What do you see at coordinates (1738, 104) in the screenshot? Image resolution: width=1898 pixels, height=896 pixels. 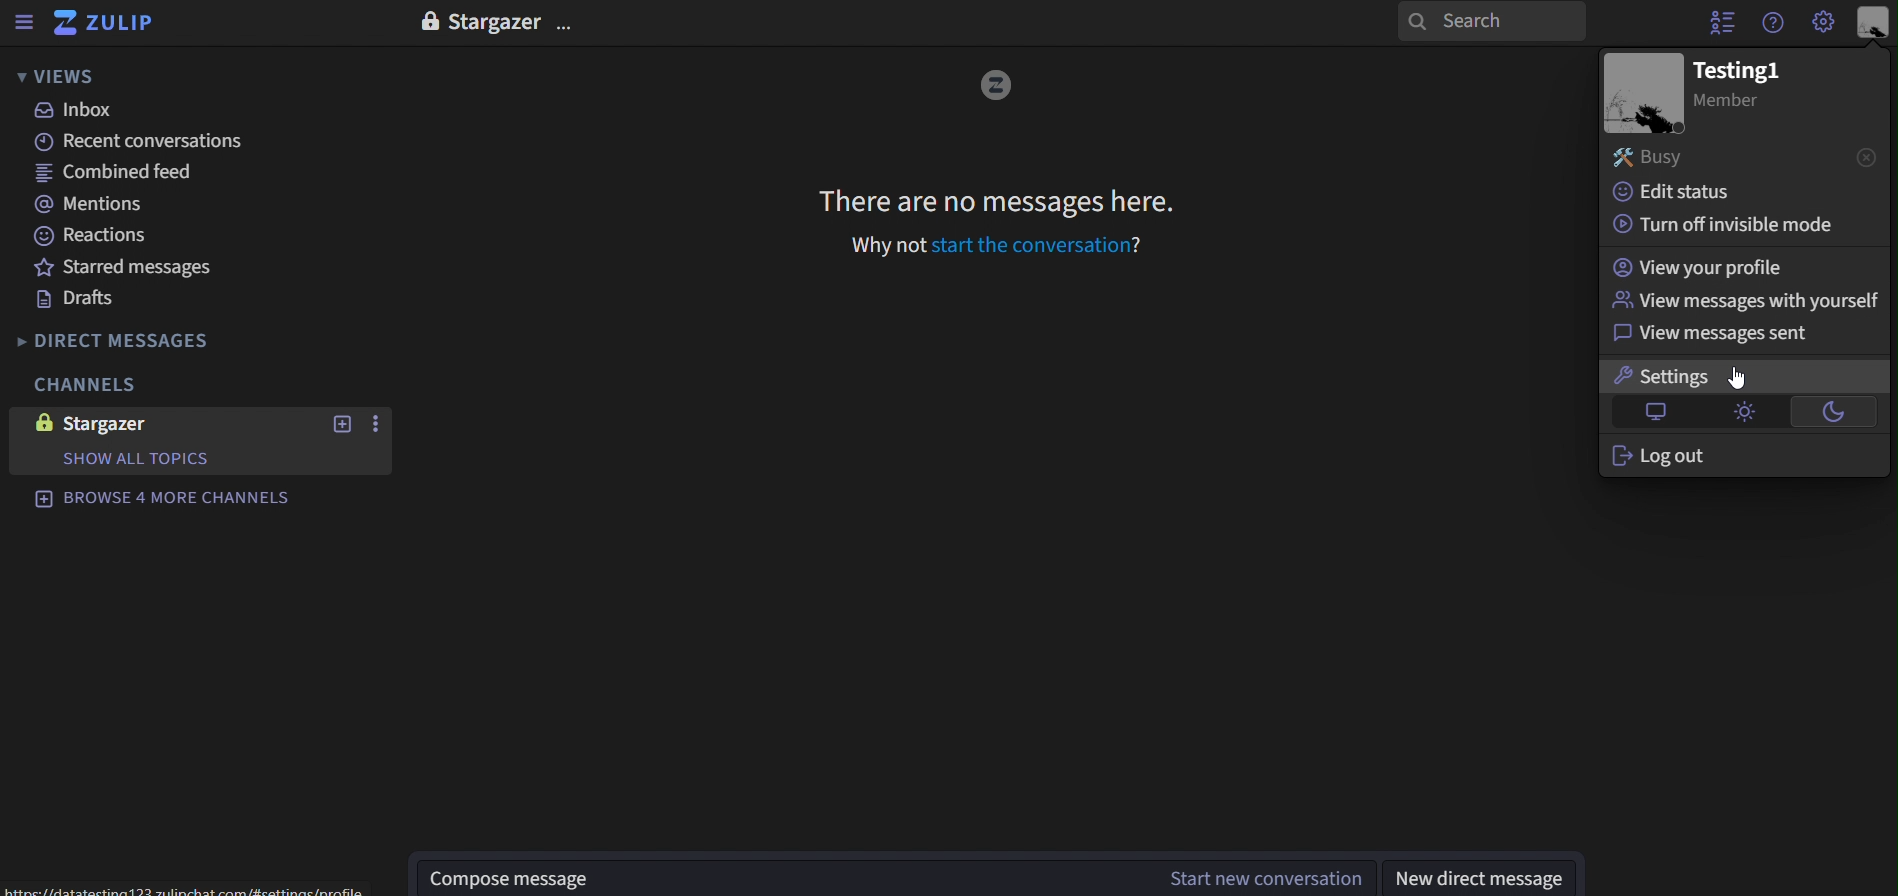 I see `Member` at bounding box center [1738, 104].